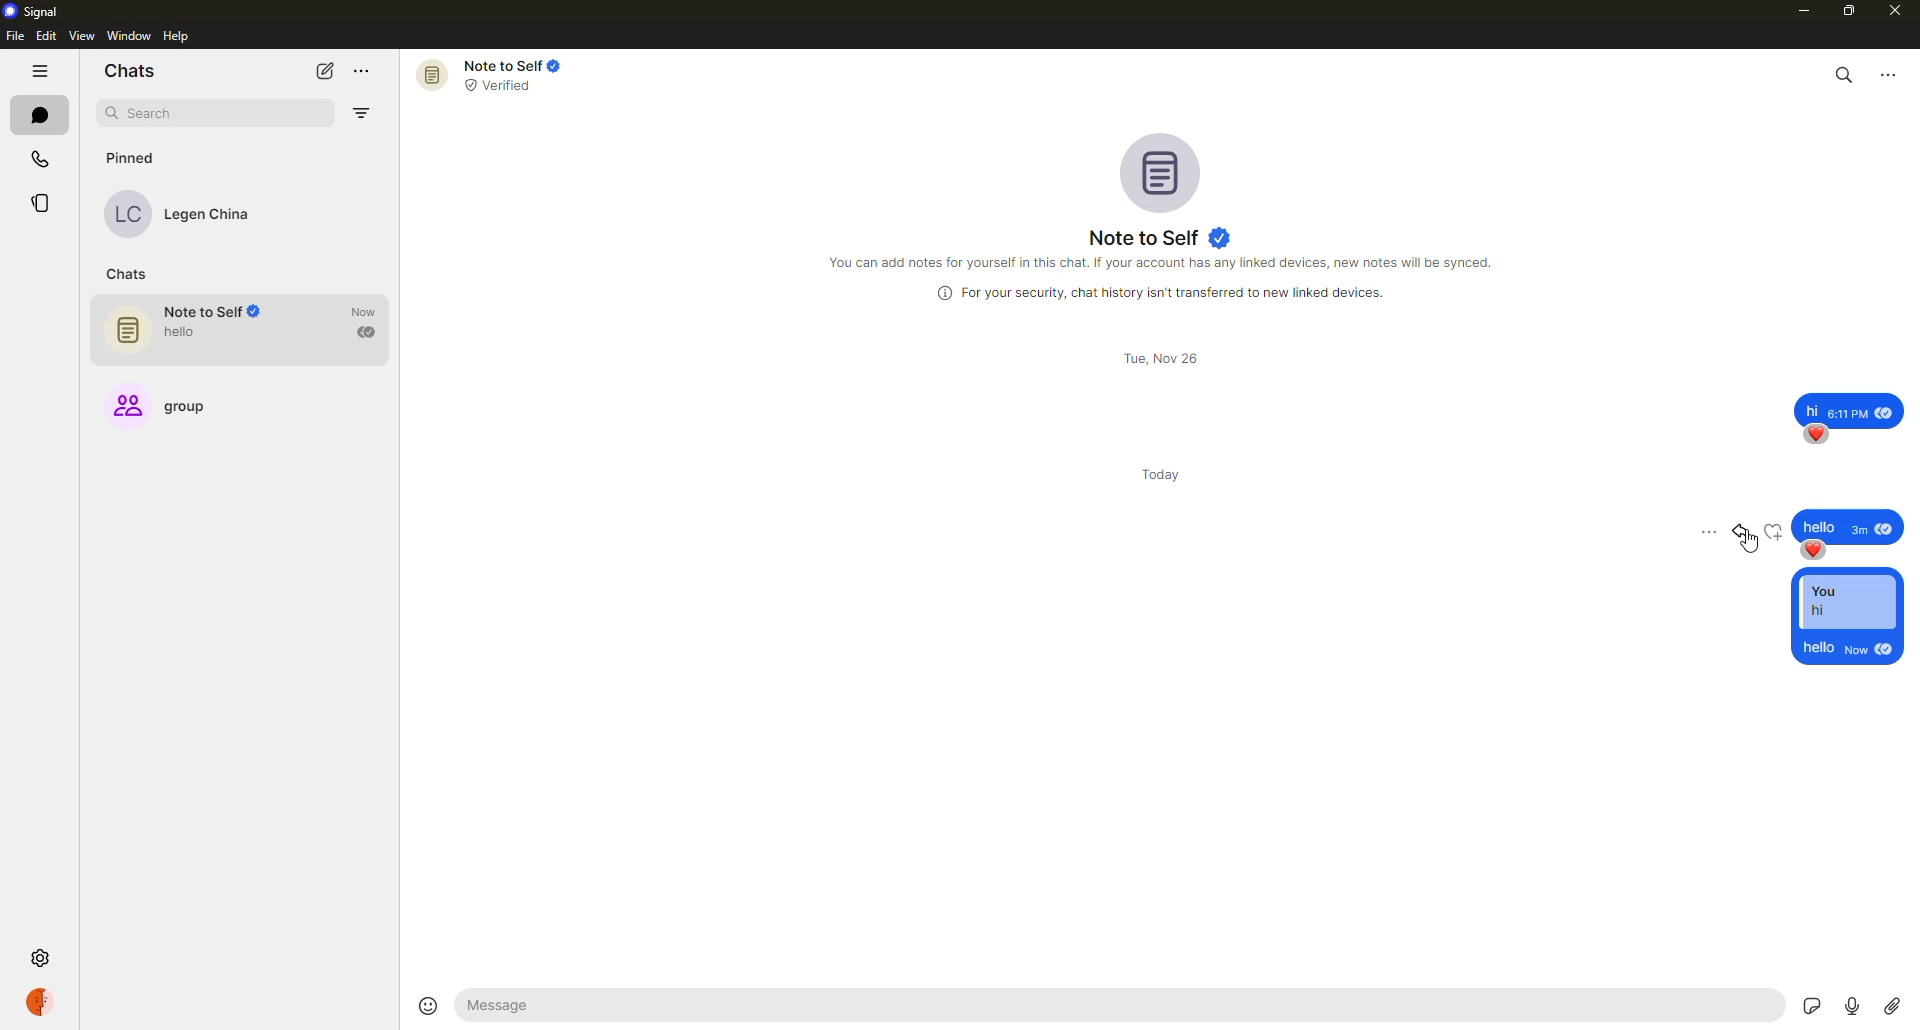 This screenshot has width=1920, height=1030. Describe the element at coordinates (187, 111) in the screenshot. I see `search` at that location.